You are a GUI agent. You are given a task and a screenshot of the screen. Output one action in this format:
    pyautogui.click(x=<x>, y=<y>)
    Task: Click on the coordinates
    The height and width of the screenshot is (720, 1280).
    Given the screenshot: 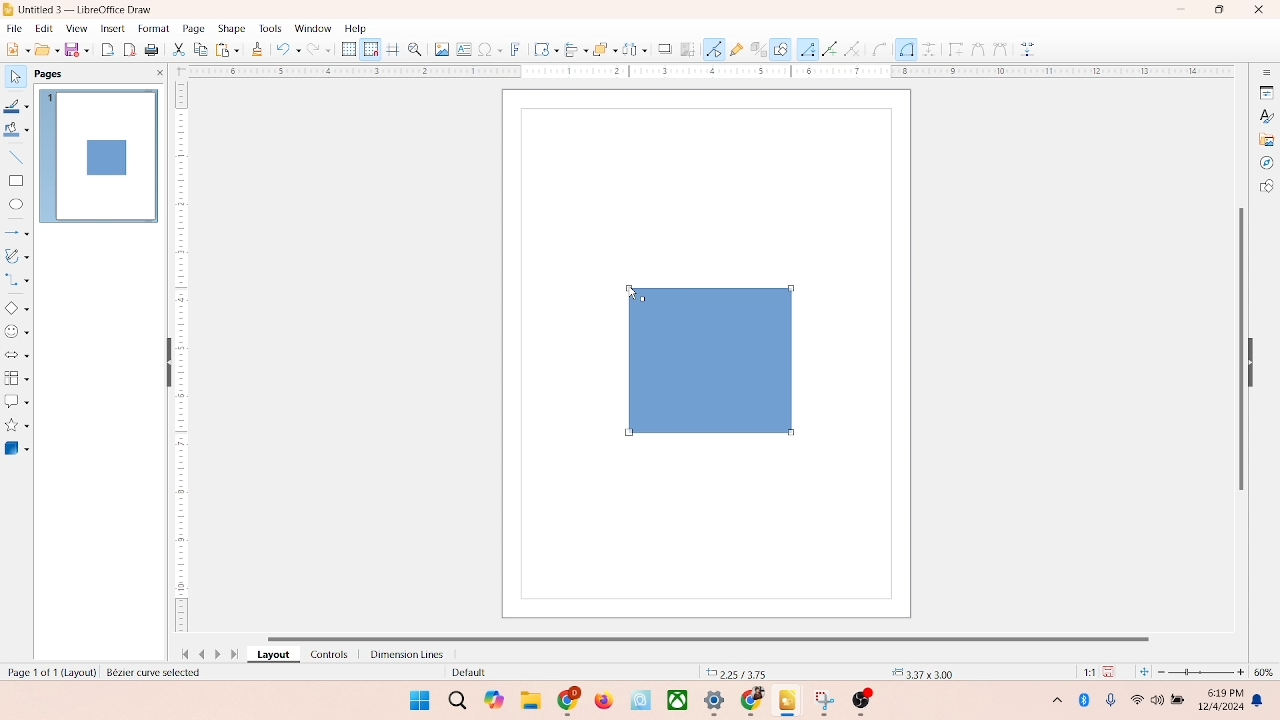 What is the action you would take?
    pyautogui.click(x=737, y=671)
    